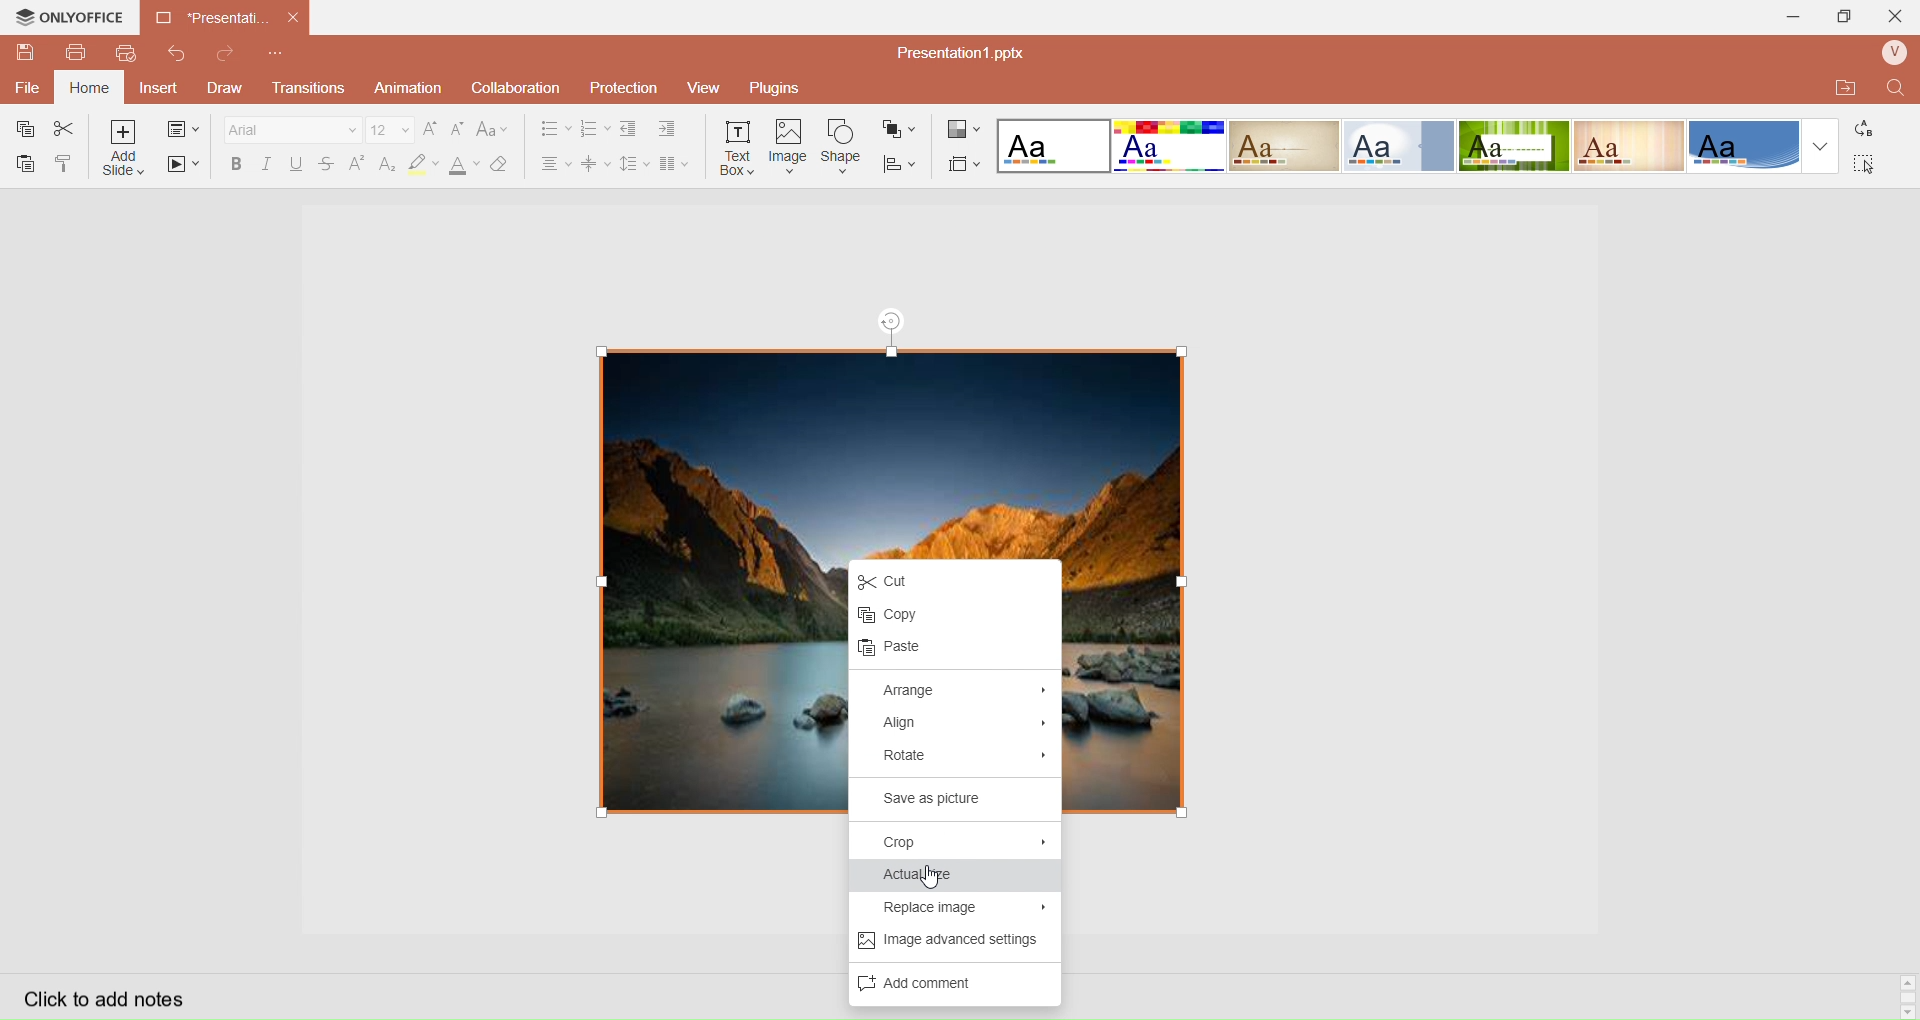  What do you see at coordinates (959, 721) in the screenshot?
I see `Align` at bounding box center [959, 721].